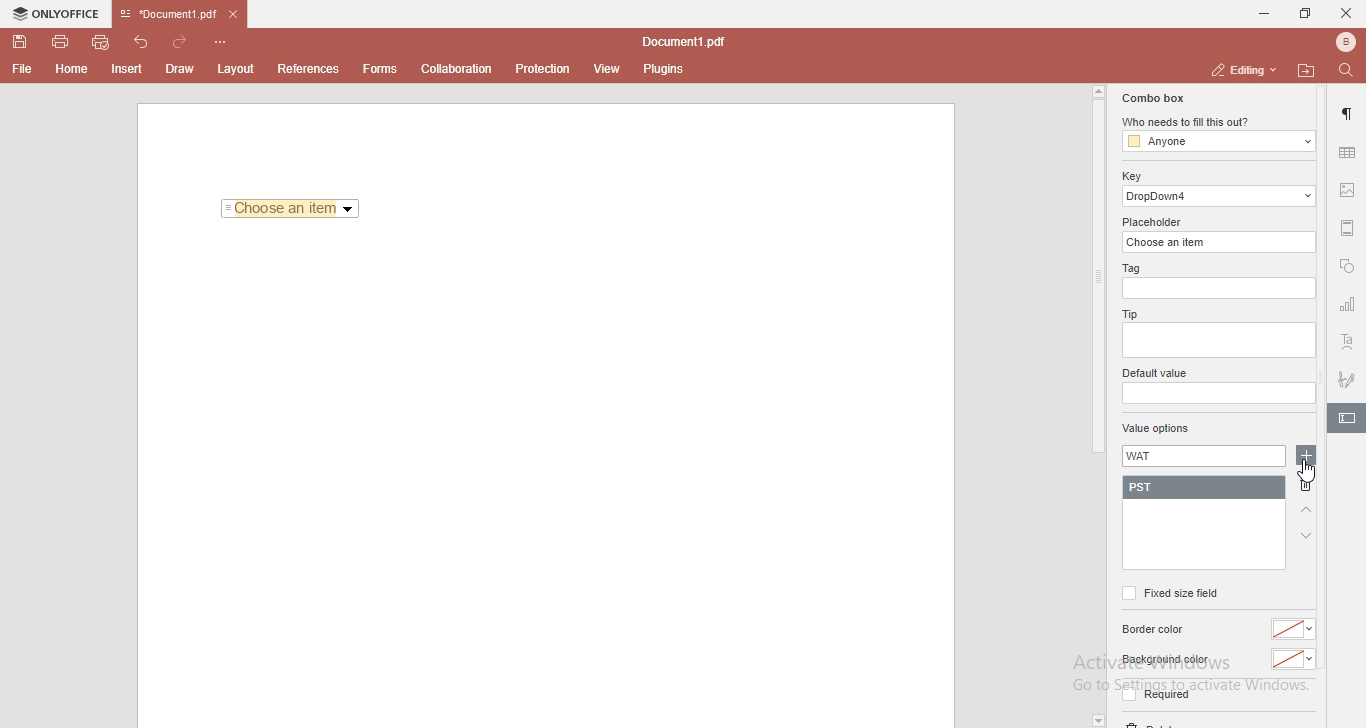 Image resolution: width=1366 pixels, height=728 pixels. Describe the element at coordinates (1169, 593) in the screenshot. I see `fixed size field` at that location.